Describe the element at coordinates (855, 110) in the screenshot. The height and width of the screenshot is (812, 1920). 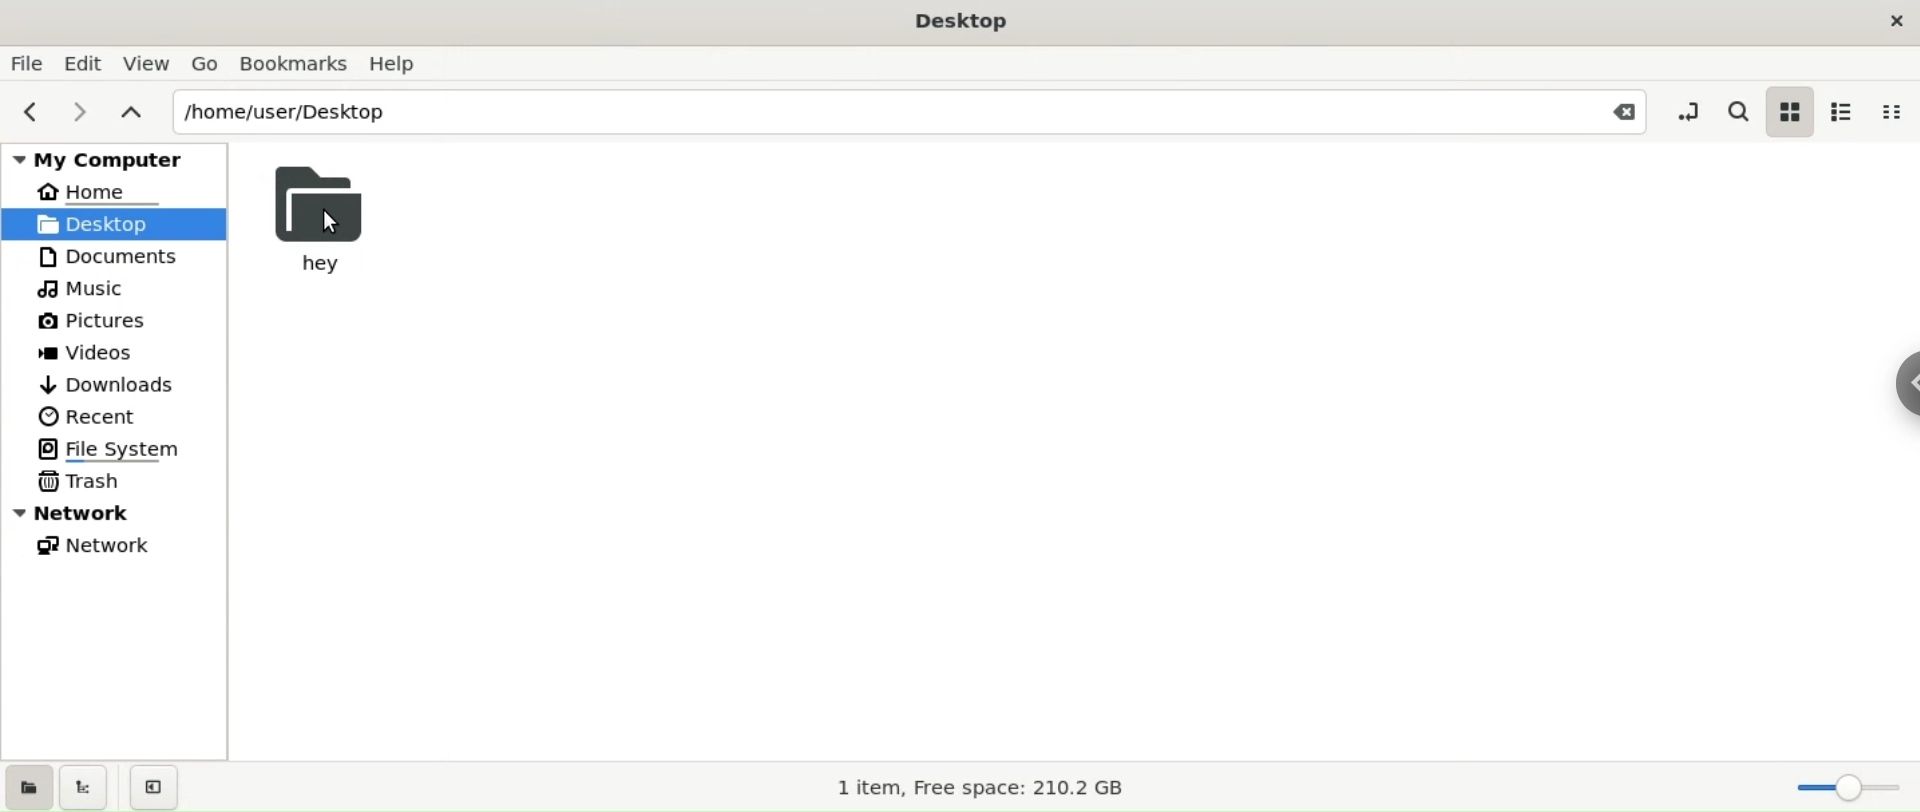
I see `/home/user/Desktop` at that location.